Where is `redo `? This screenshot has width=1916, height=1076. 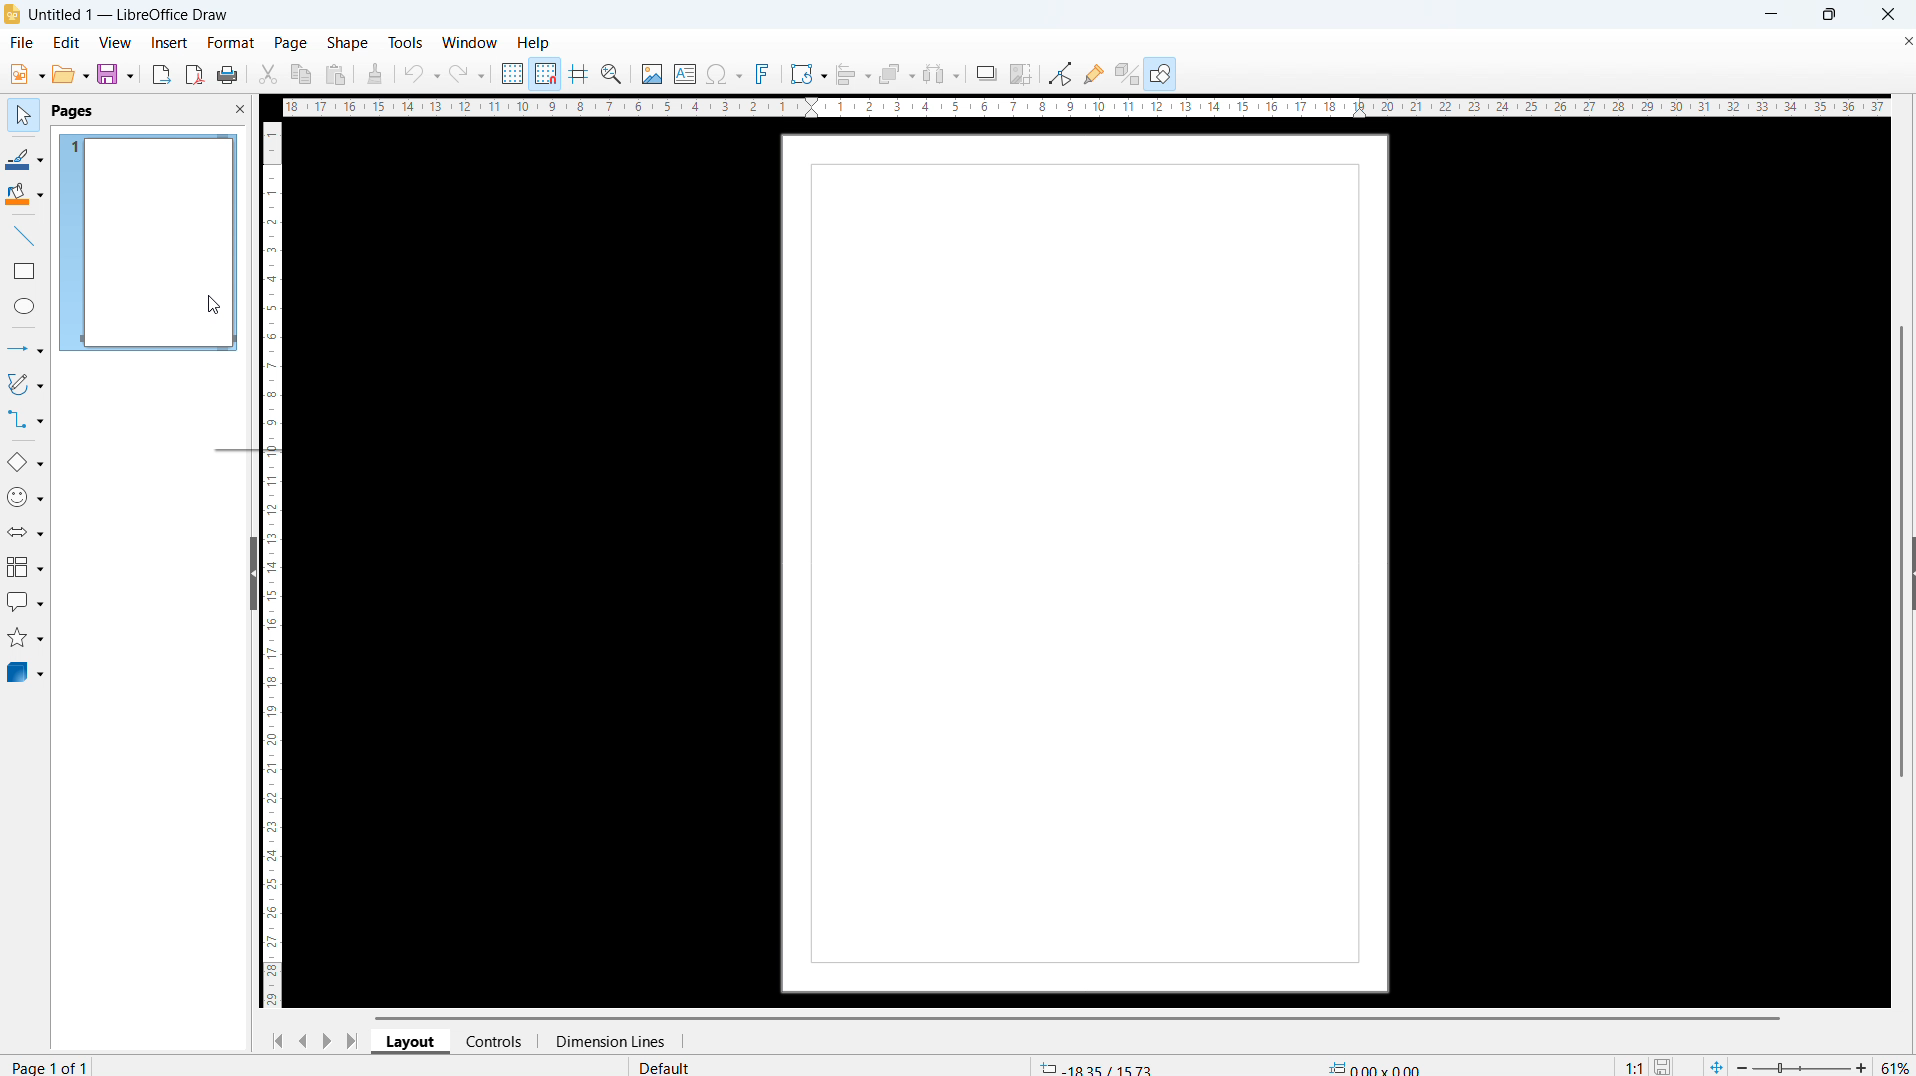
redo  is located at coordinates (468, 72).